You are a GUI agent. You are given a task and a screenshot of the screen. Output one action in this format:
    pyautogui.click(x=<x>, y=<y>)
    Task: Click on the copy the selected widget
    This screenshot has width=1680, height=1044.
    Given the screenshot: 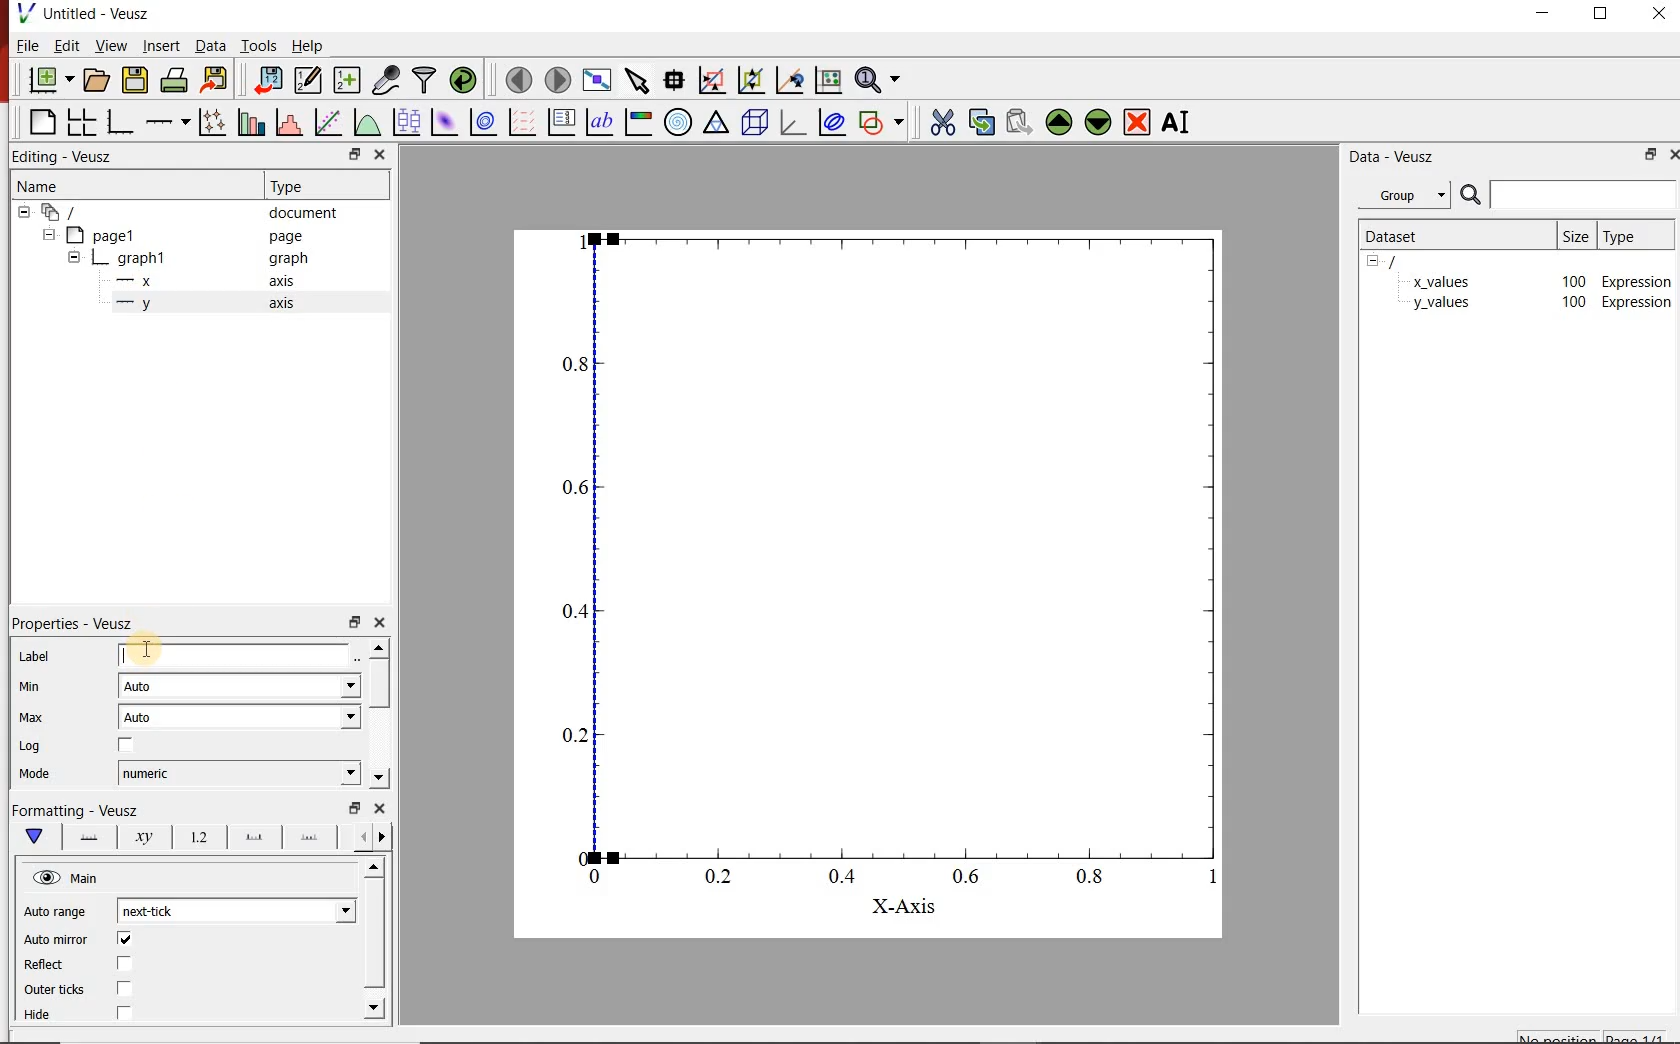 What is the action you would take?
    pyautogui.click(x=980, y=123)
    